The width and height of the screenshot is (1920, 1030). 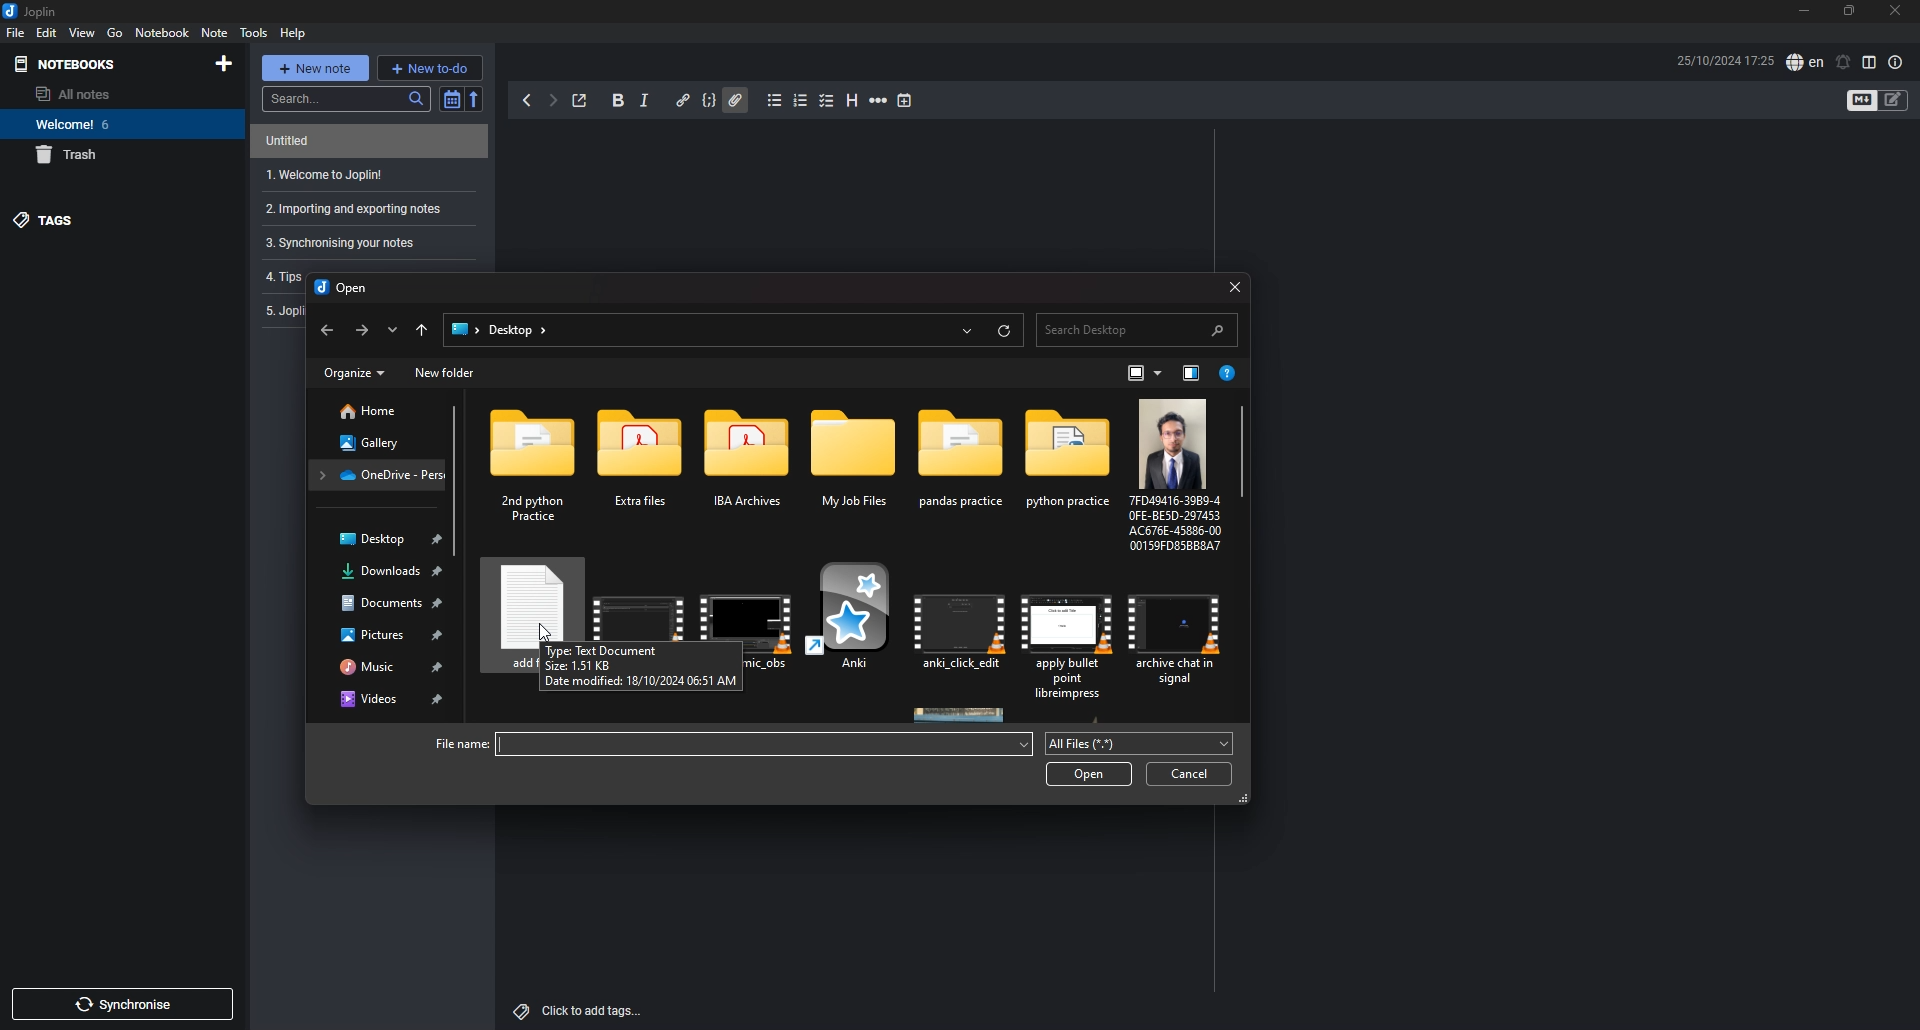 What do you see at coordinates (1136, 328) in the screenshot?
I see `search bar` at bounding box center [1136, 328].